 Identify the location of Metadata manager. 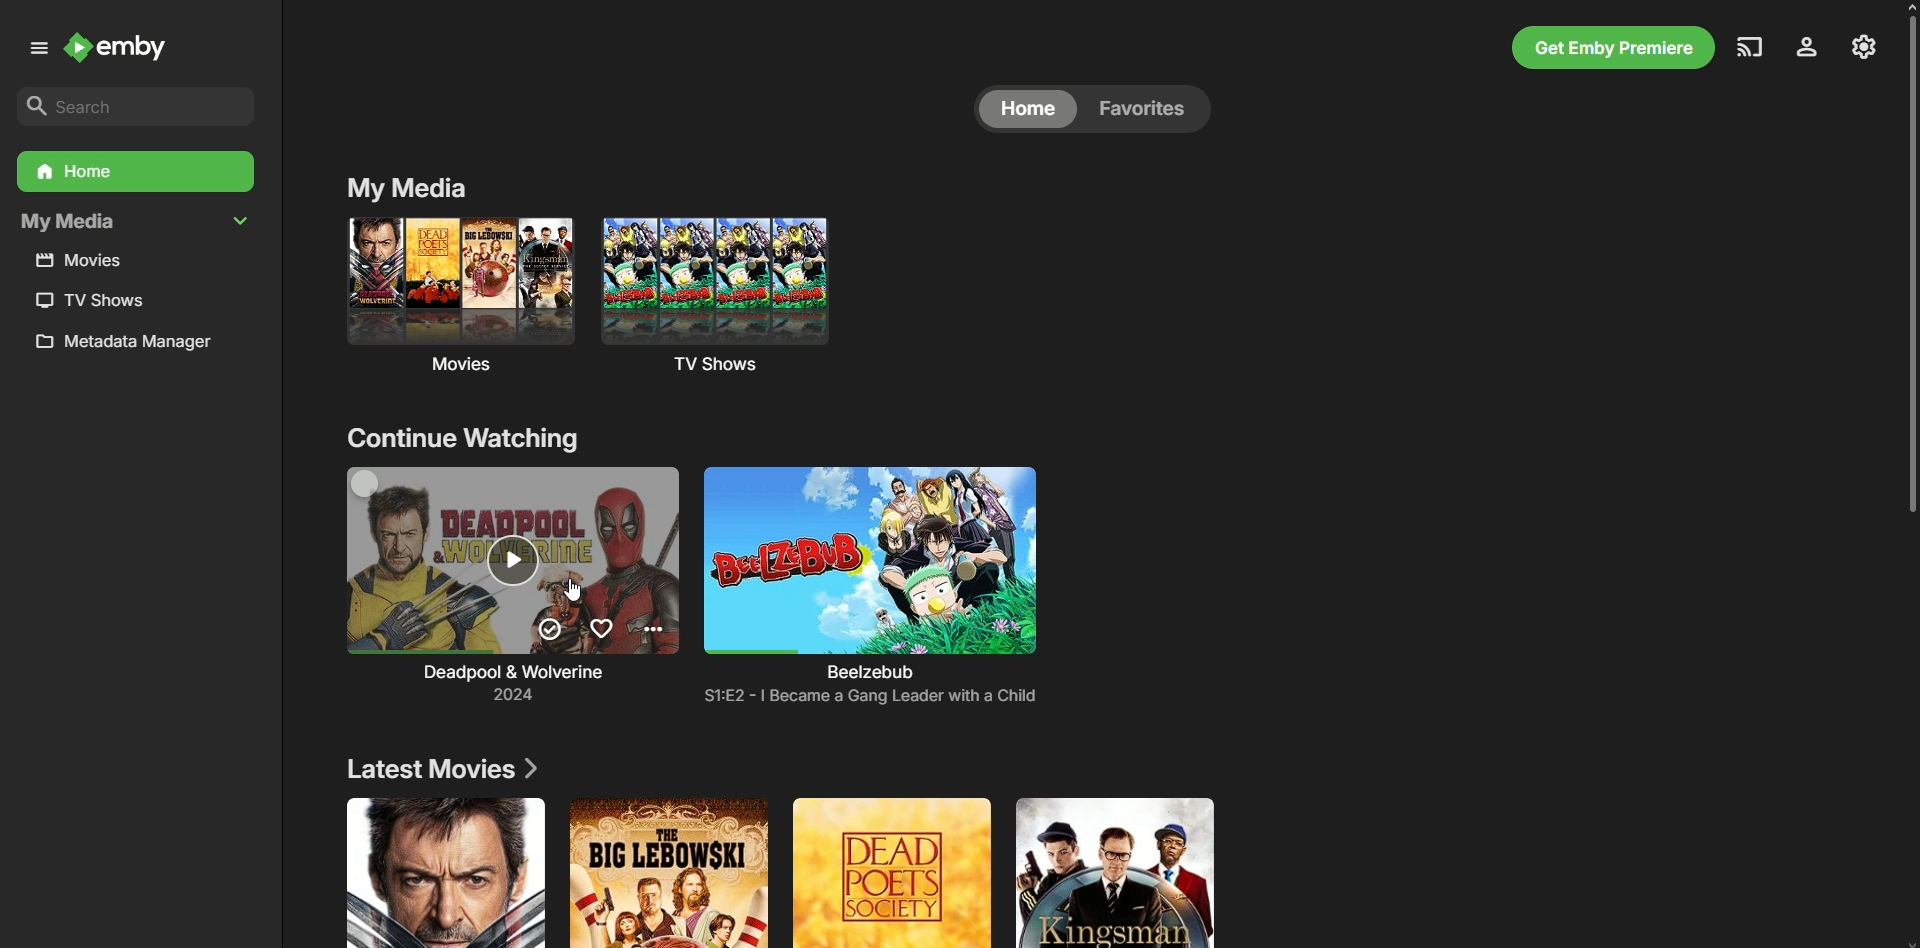
(132, 346).